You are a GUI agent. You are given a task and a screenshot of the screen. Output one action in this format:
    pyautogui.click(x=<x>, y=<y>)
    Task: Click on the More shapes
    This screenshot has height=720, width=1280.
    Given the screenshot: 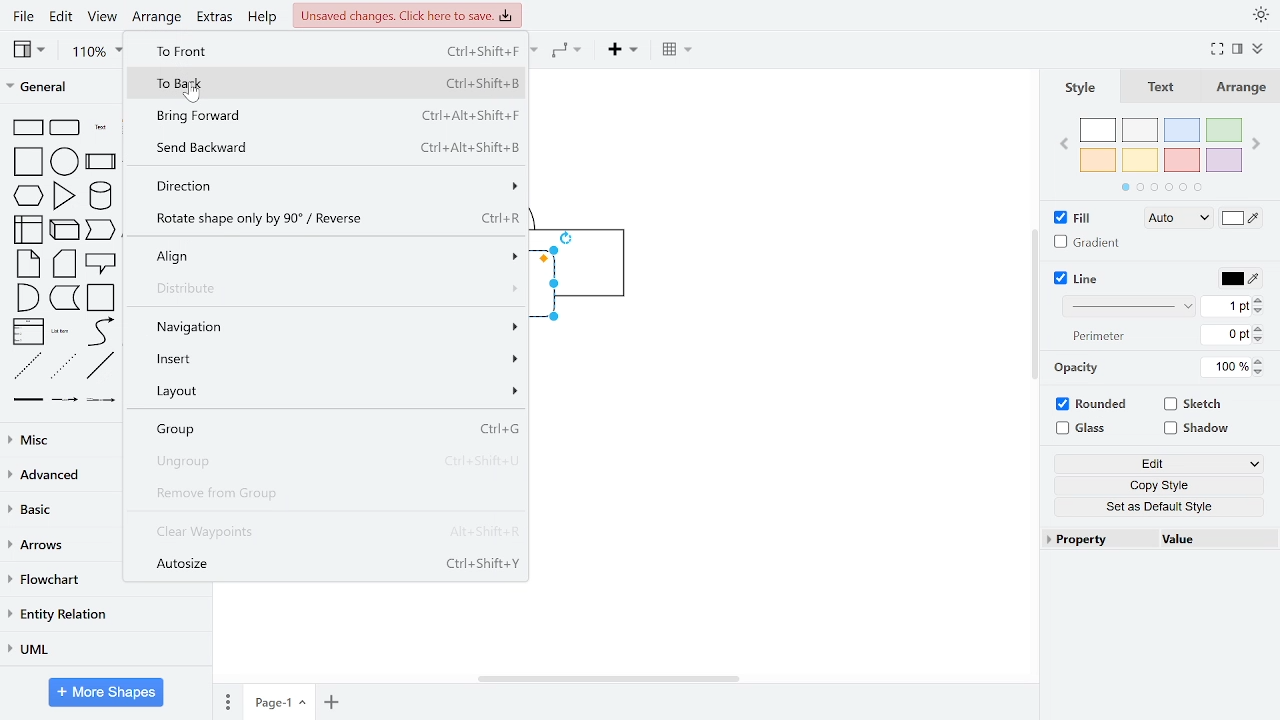 What is the action you would take?
    pyautogui.click(x=106, y=691)
    